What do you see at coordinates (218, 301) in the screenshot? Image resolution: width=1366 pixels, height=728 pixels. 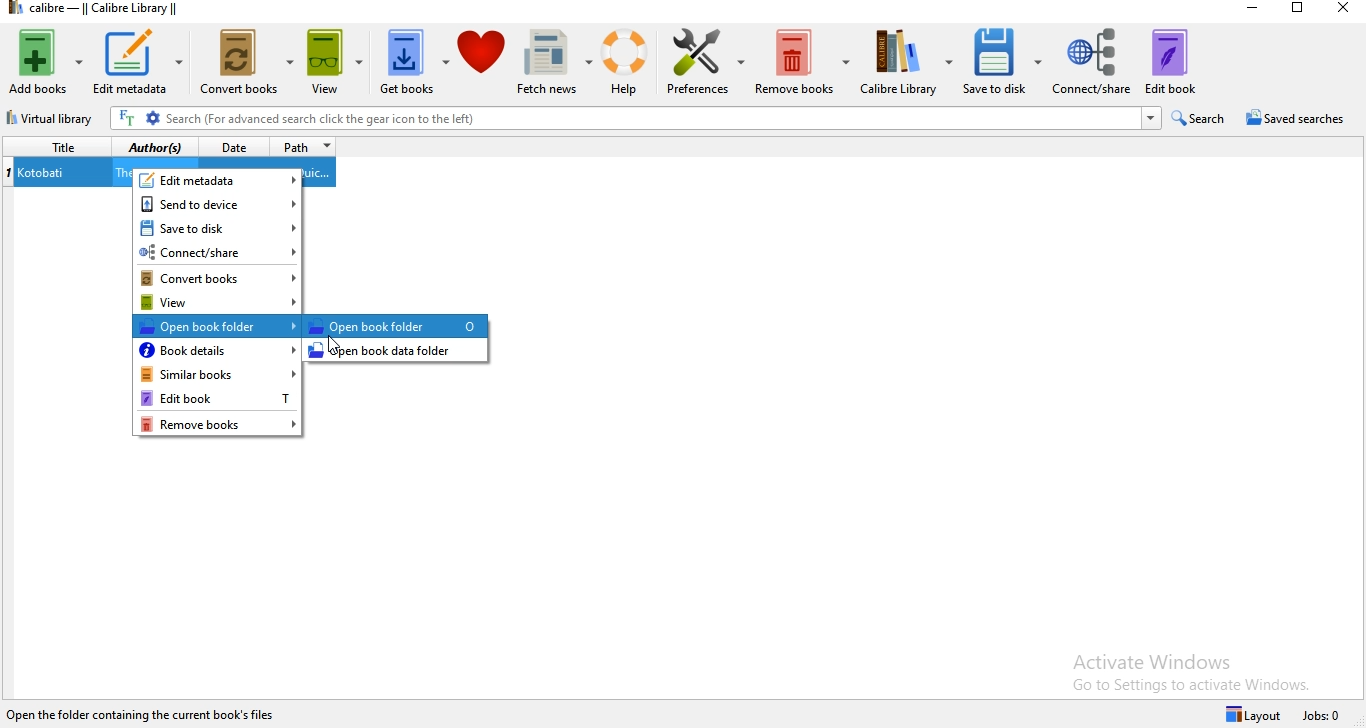 I see `view` at bounding box center [218, 301].